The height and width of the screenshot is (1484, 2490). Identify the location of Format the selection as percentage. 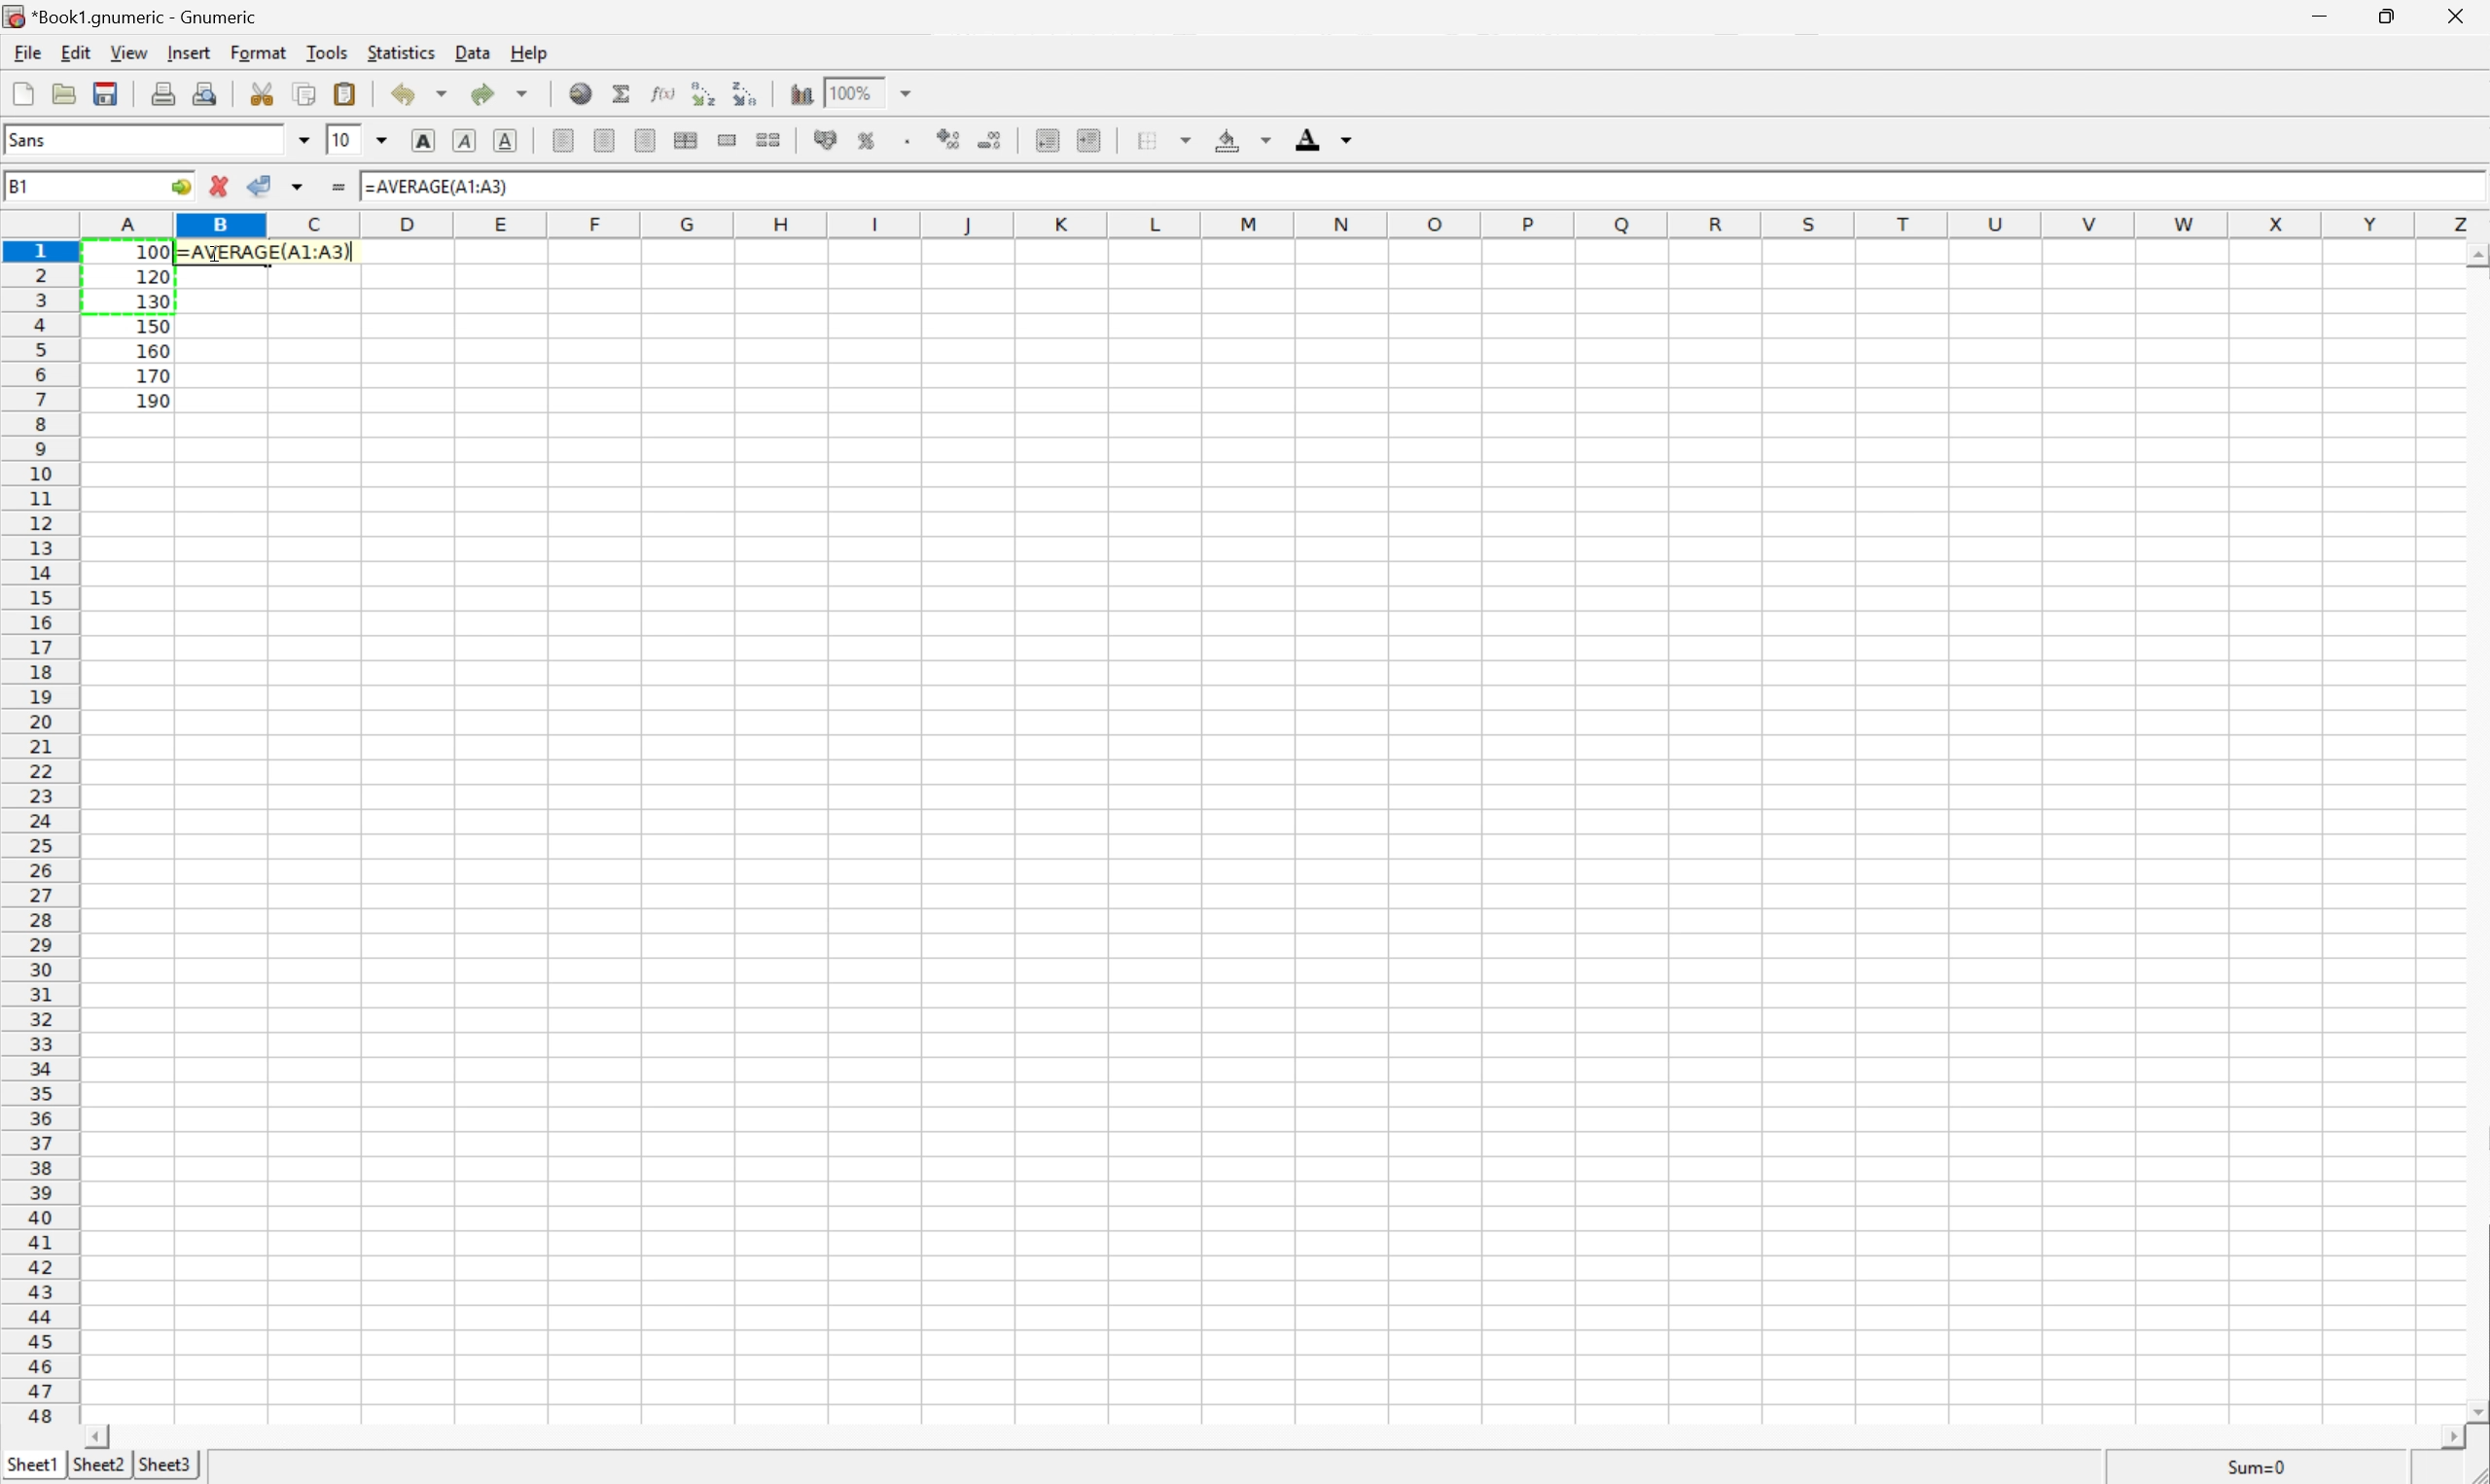
(870, 140).